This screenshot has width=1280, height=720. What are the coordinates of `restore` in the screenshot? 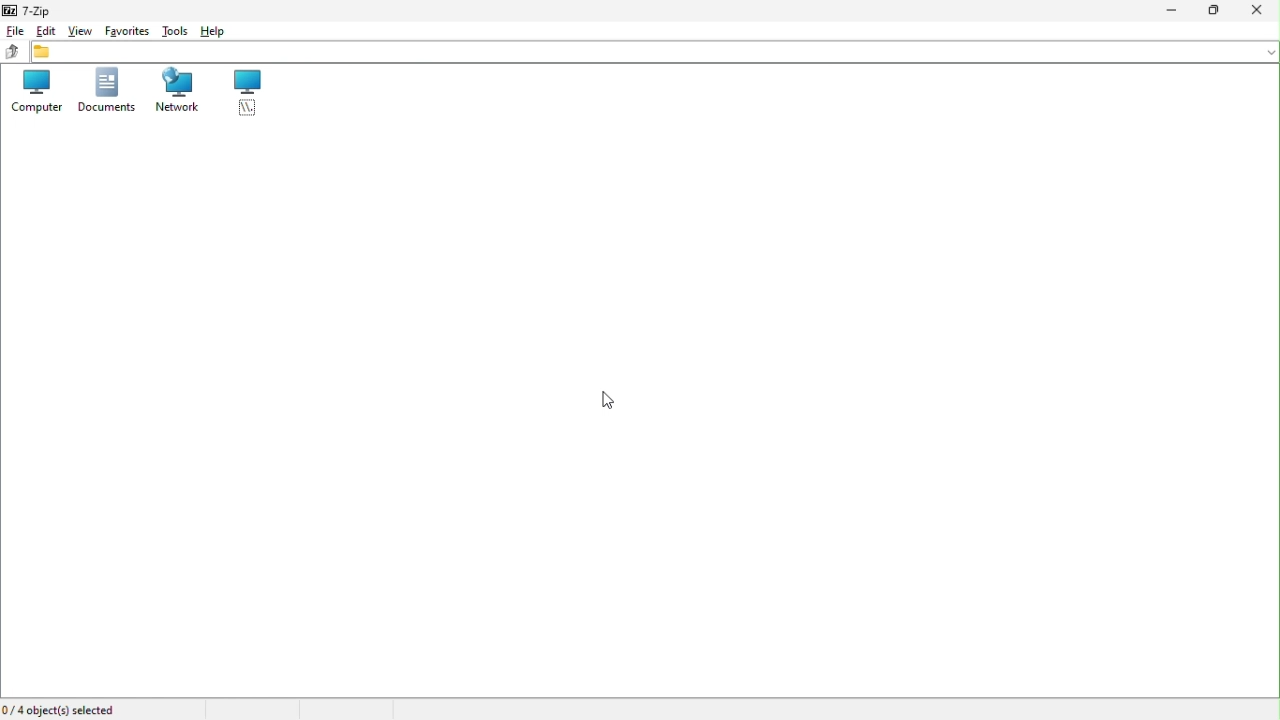 It's located at (1213, 12).